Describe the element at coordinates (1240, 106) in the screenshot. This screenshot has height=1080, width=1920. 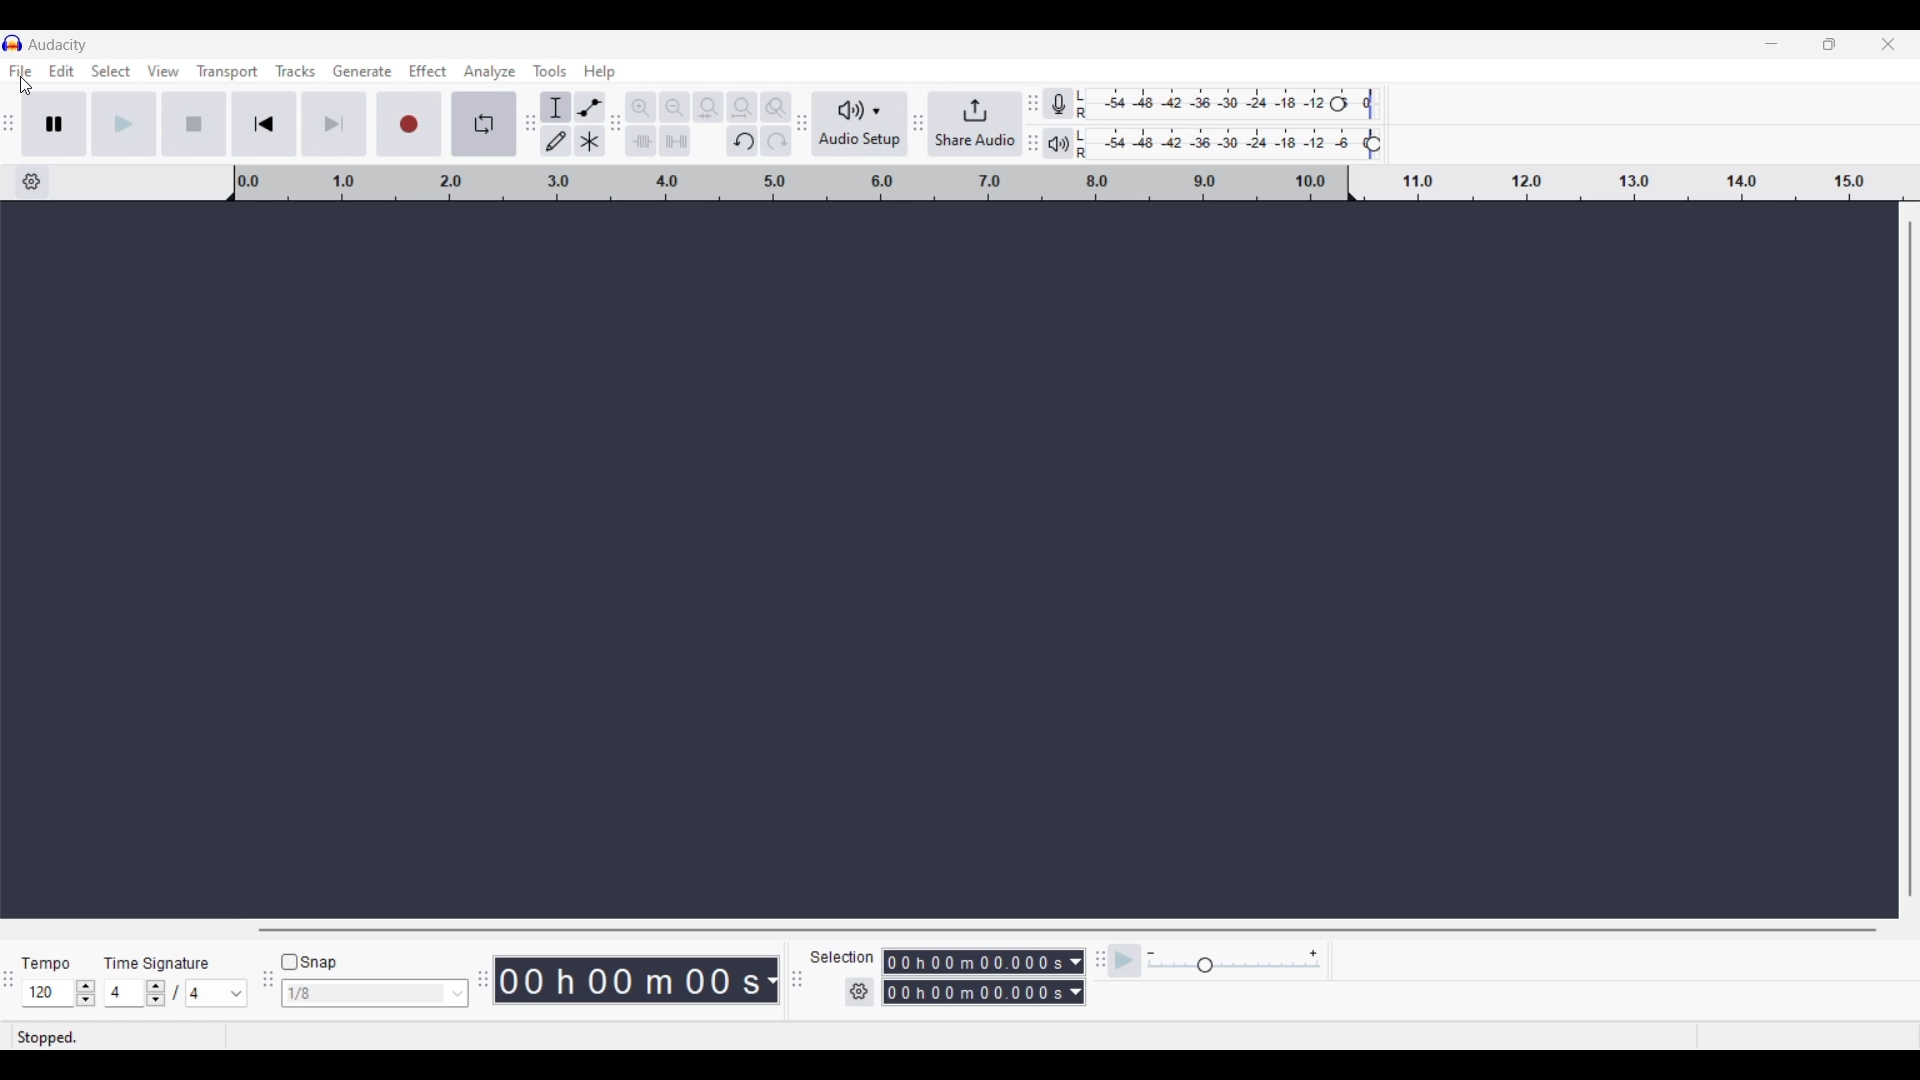
I see `Recording level` at that location.